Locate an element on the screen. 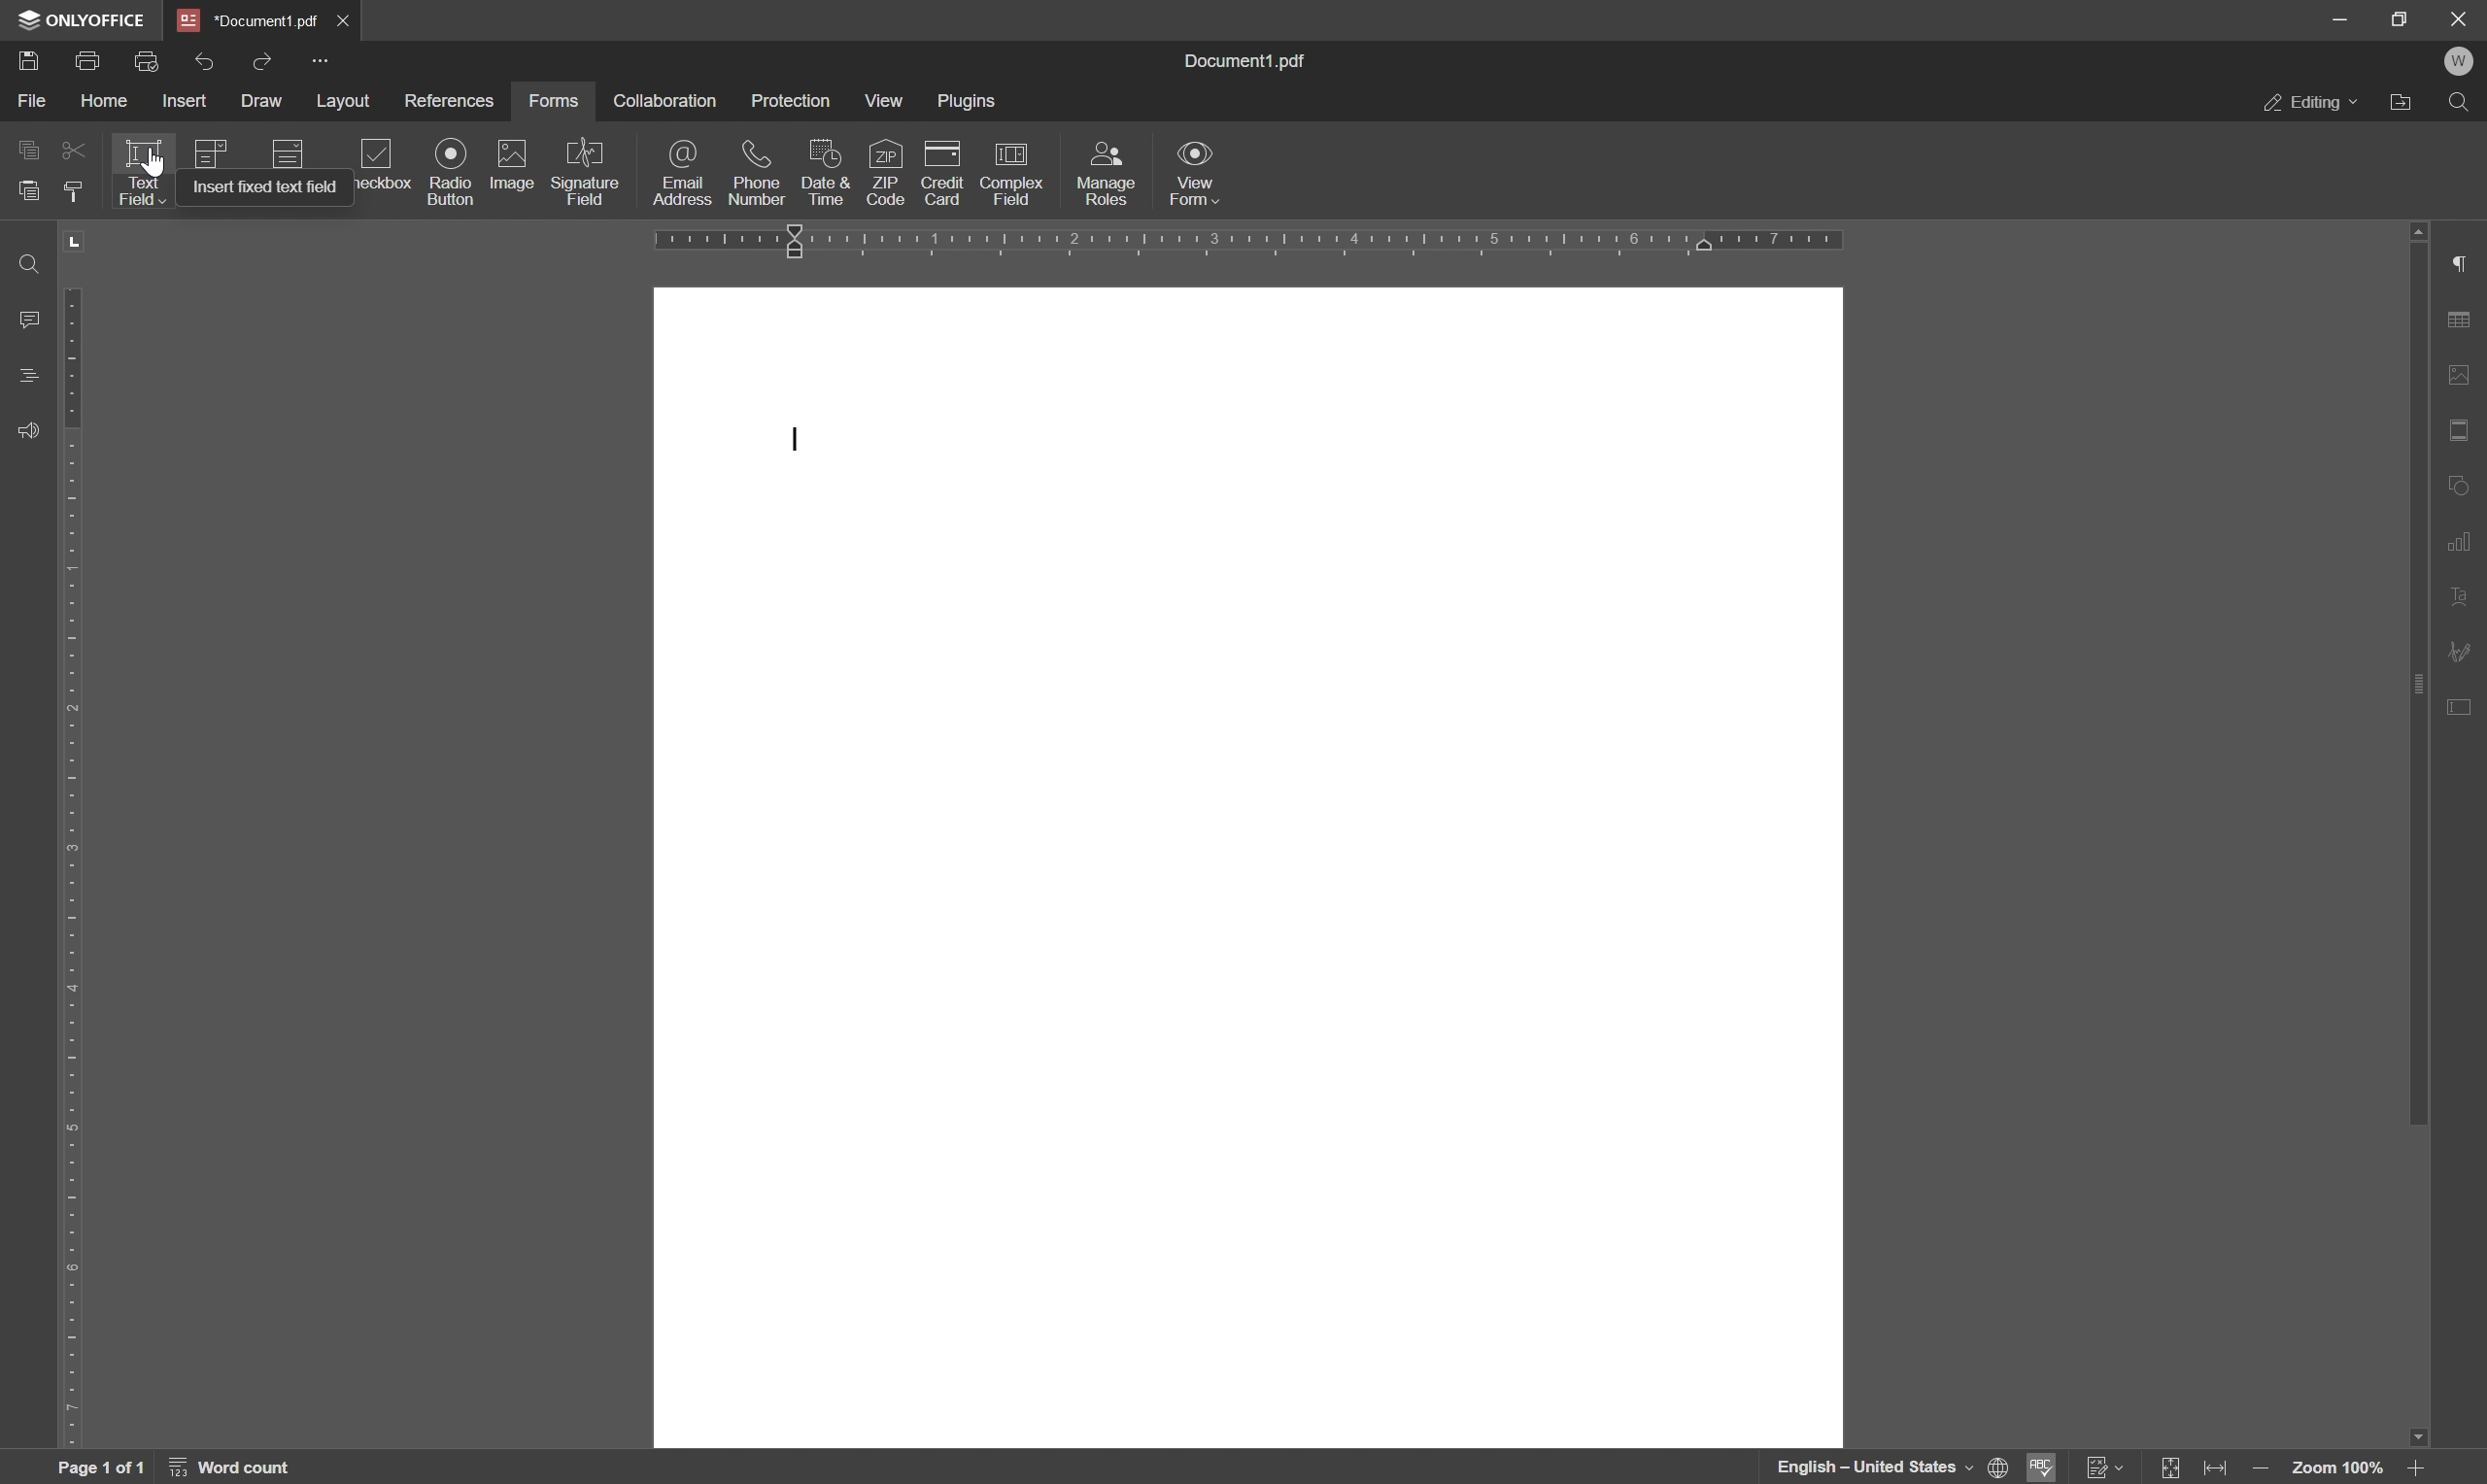  phone number is located at coordinates (755, 175).